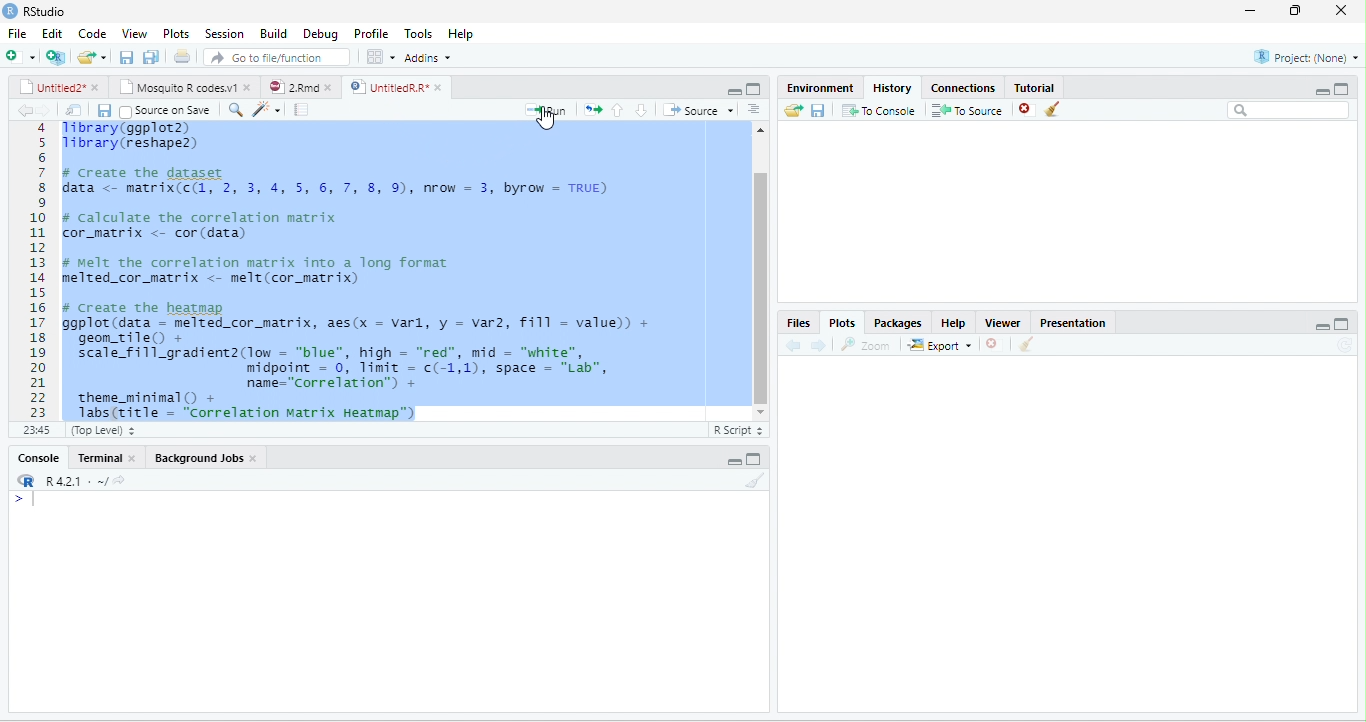  I want to click on close, so click(1345, 11).